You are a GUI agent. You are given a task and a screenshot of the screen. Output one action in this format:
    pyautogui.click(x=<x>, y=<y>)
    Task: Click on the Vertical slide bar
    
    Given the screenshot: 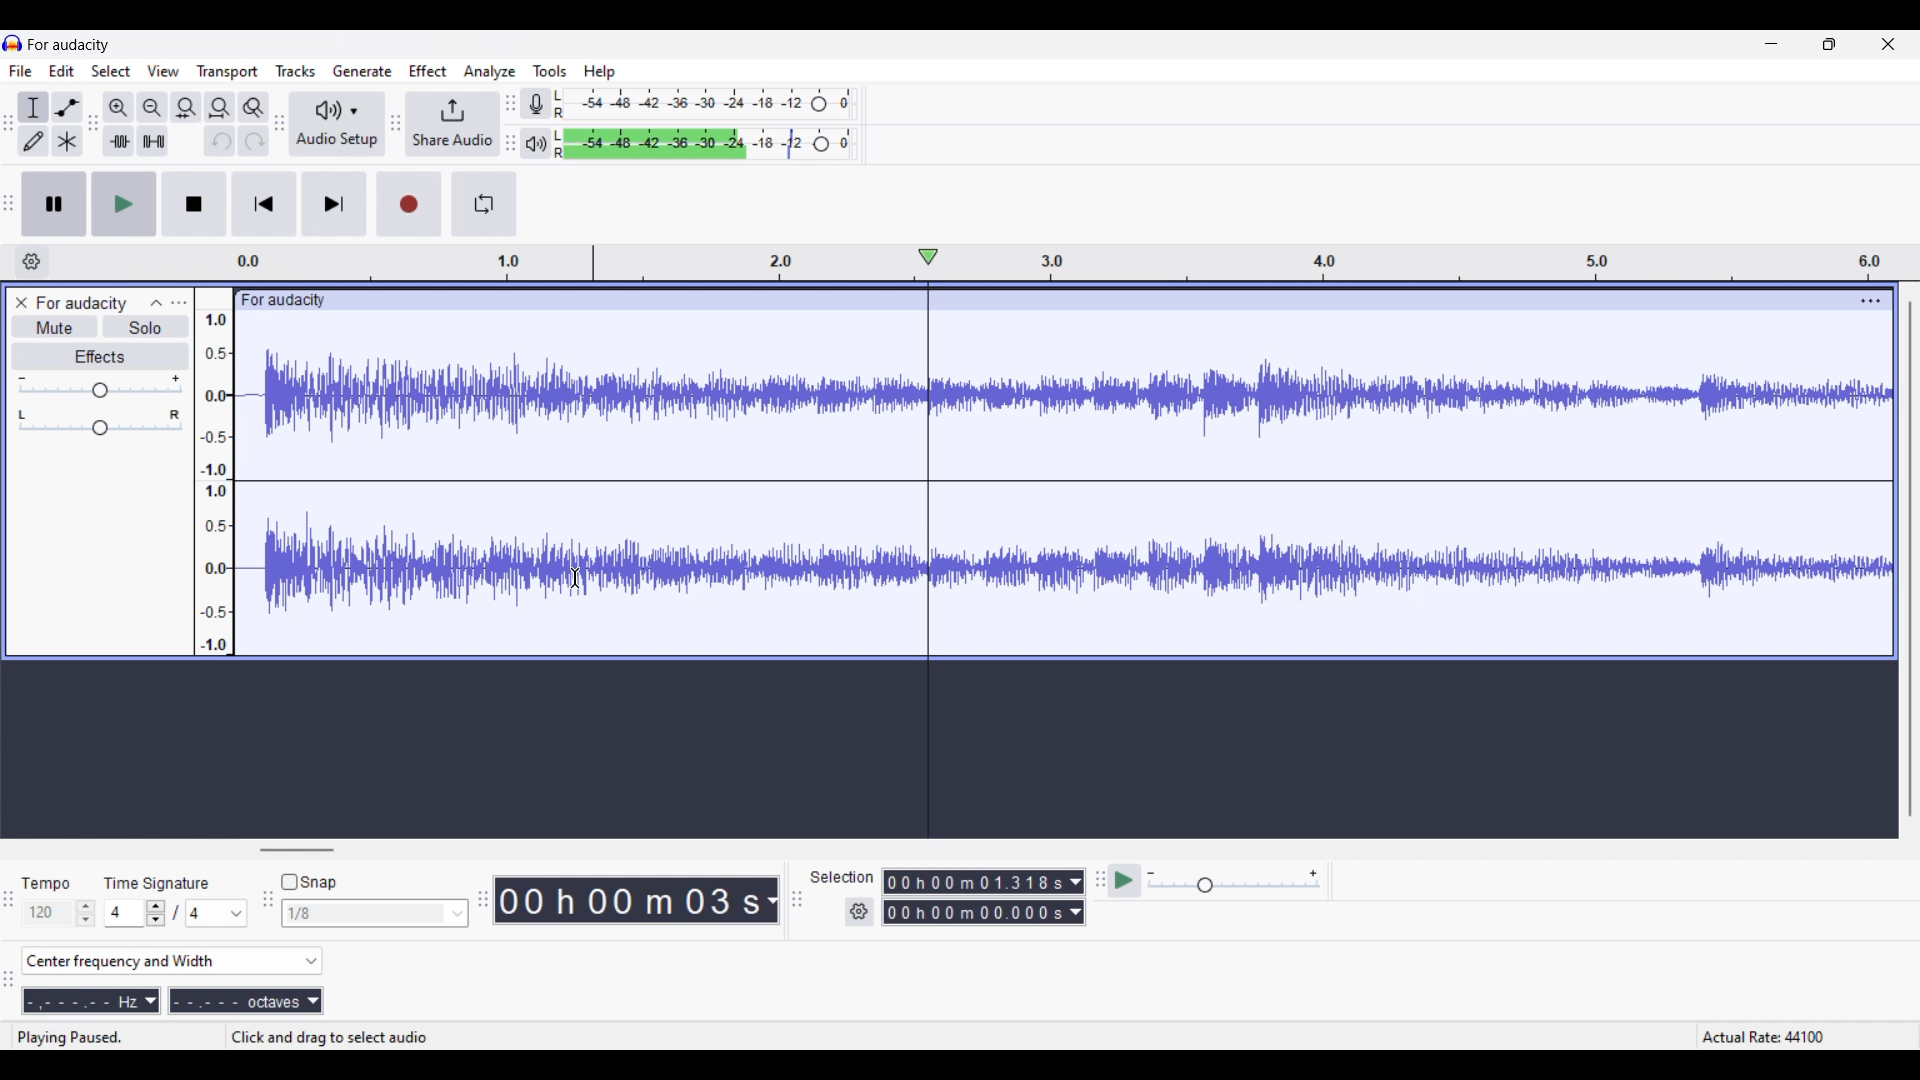 What is the action you would take?
    pyautogui.click(x=1910, y=599)
    